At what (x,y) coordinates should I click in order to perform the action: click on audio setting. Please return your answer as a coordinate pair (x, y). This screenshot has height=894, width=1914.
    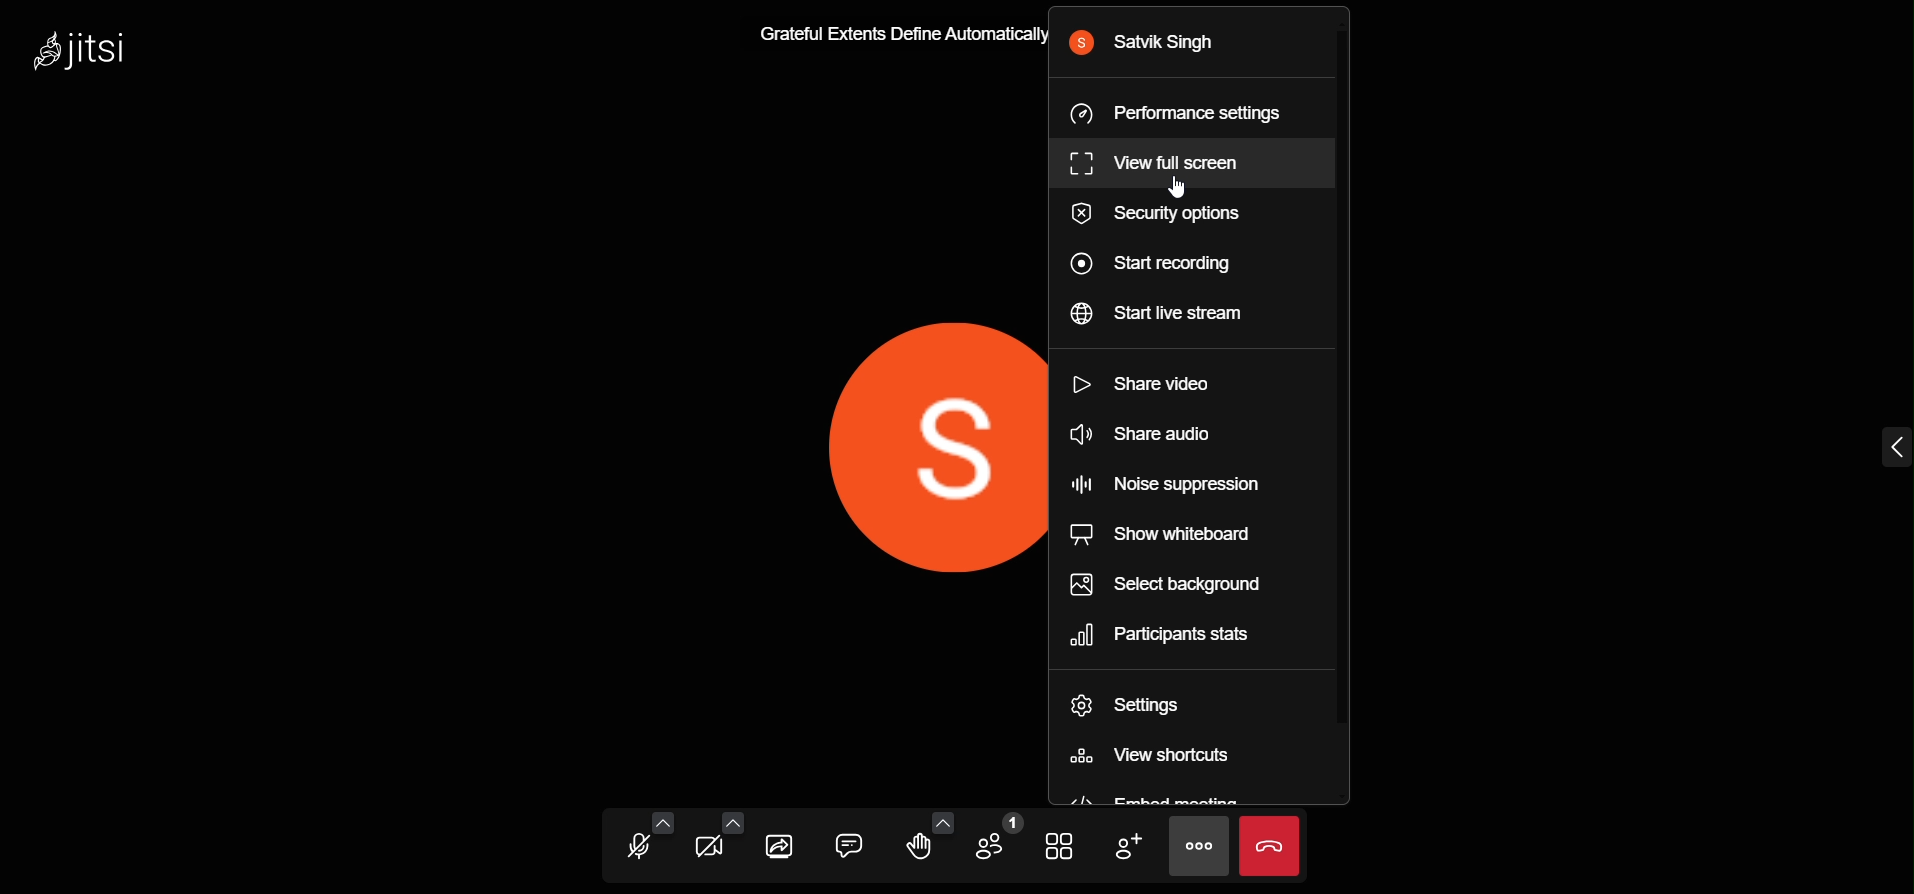
    Looking at the image, I should click on (664, 822).